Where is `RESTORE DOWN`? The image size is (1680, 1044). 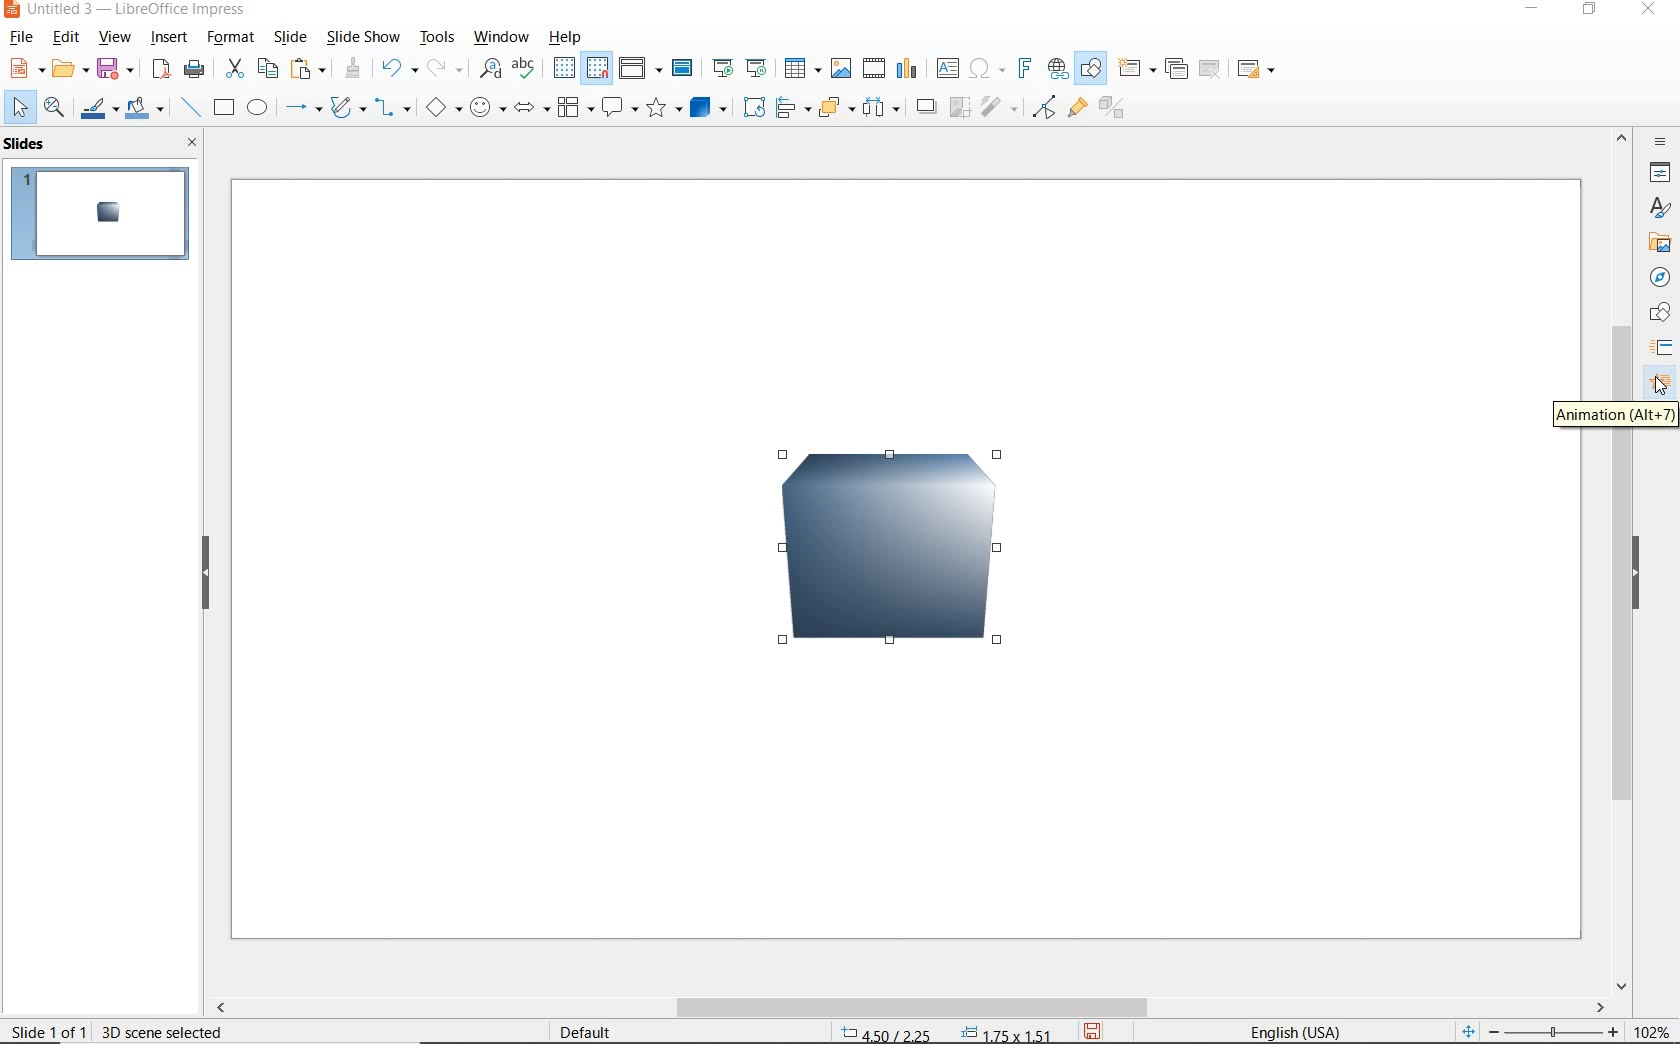
RESTORE DOWN is located at coordinates (1591, 13).